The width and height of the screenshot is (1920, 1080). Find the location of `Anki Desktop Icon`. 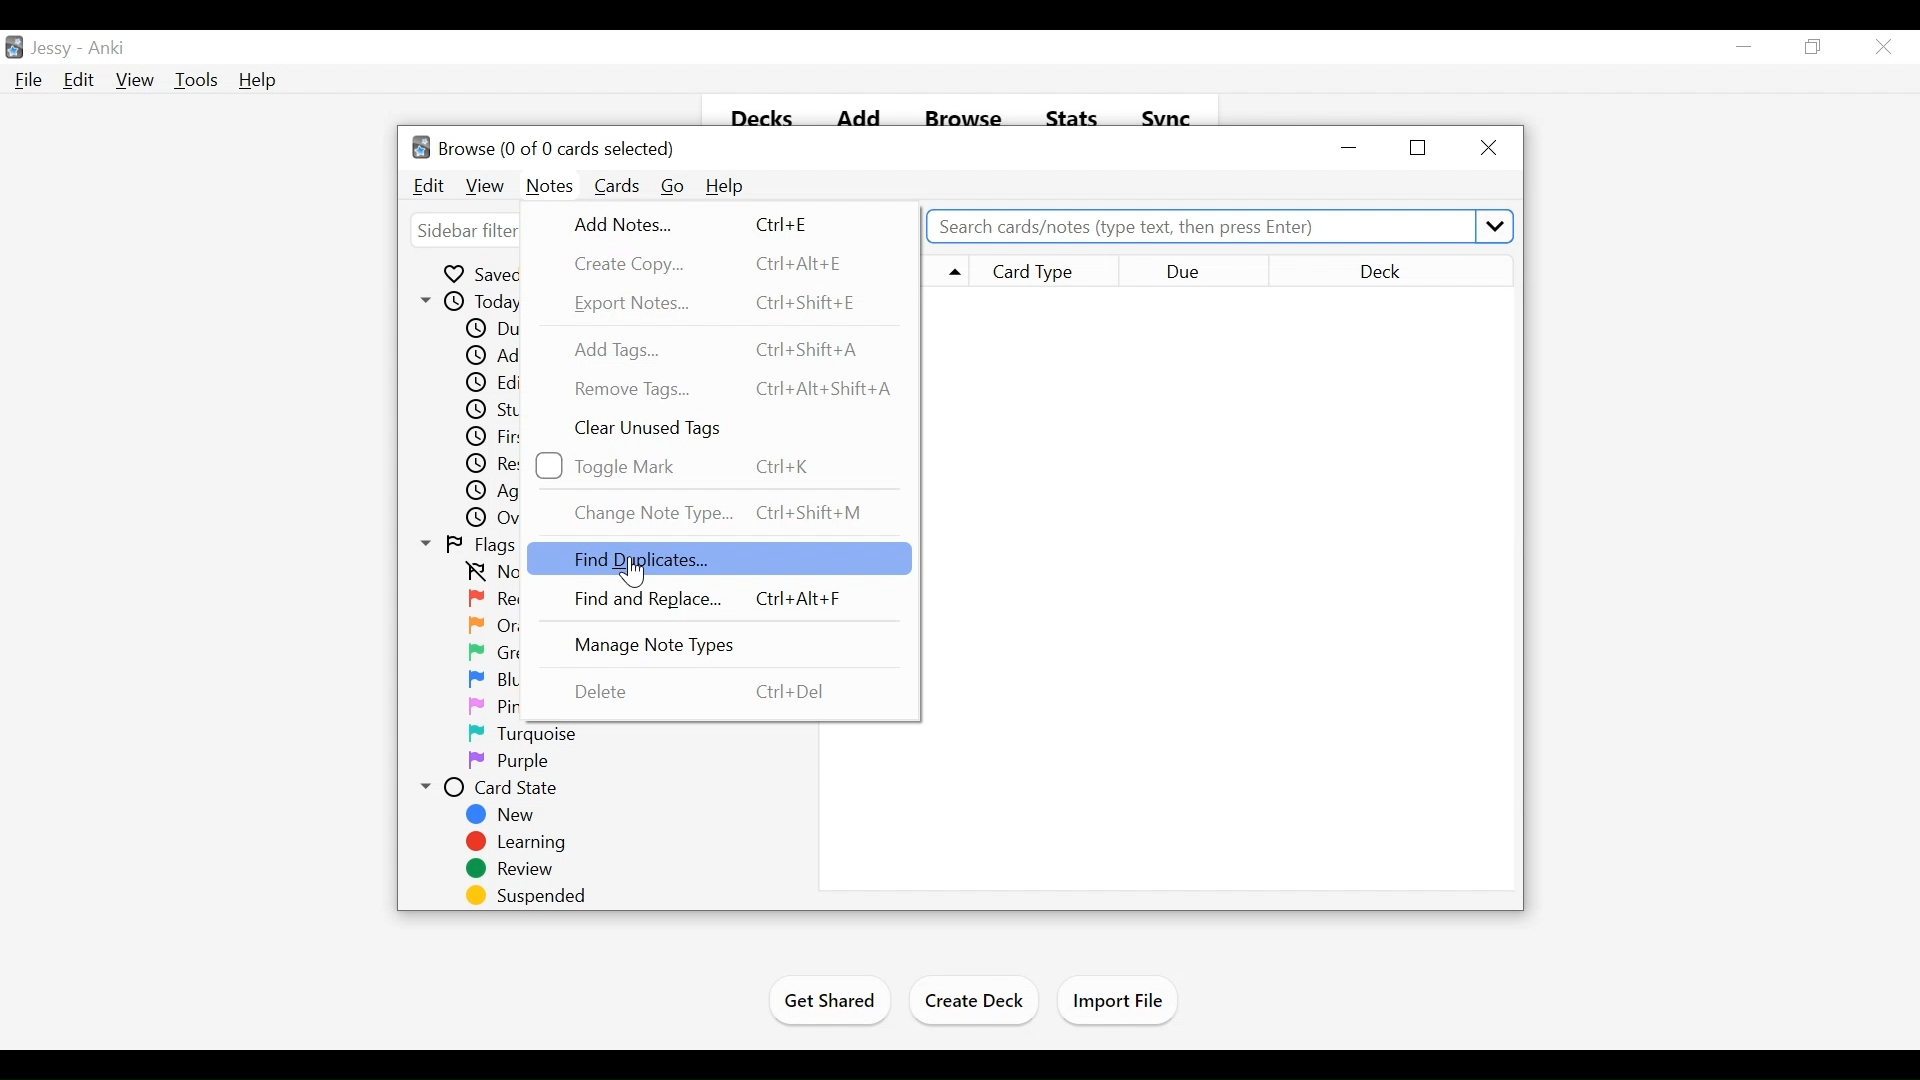

Anki Desktop Icon is located at coordinates (14, 48).